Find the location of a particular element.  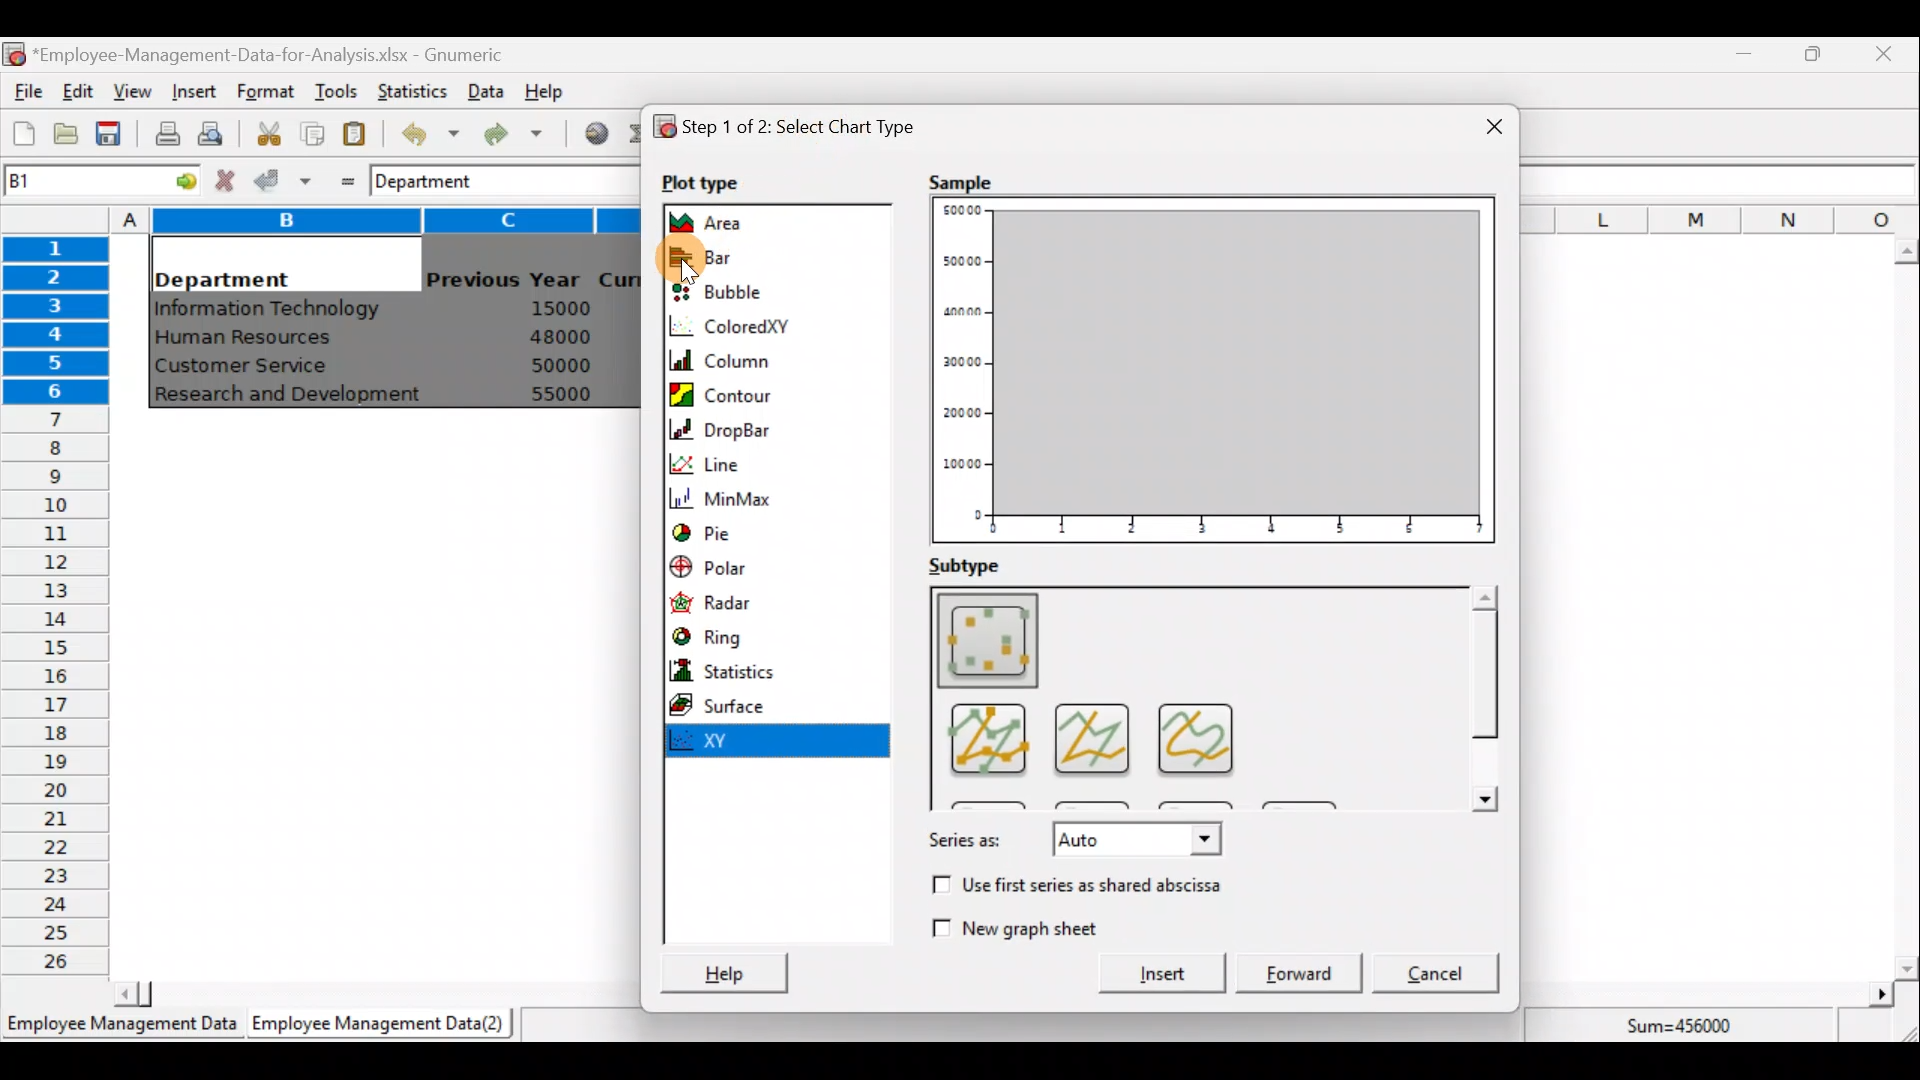

go to is located at coordinates (178, 178).